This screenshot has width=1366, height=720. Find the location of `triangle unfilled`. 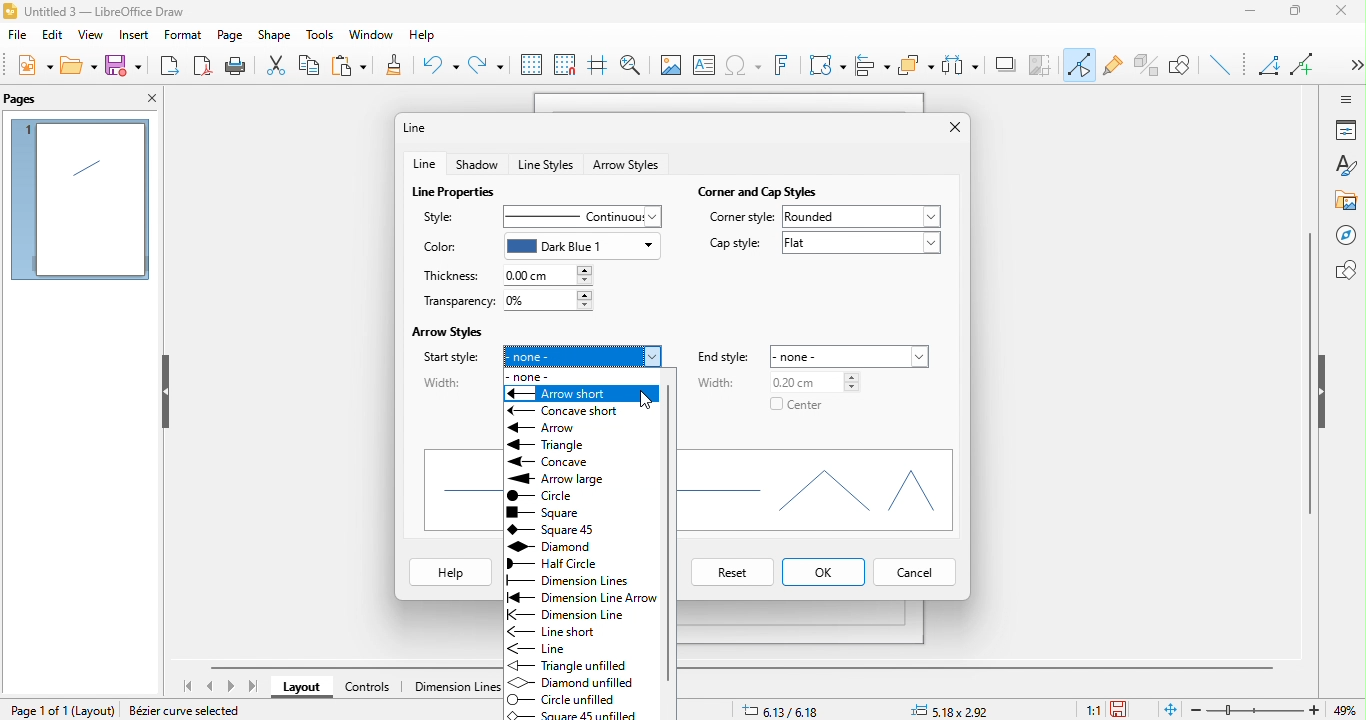

triangle unfilled is located at coordinates (572, 664).